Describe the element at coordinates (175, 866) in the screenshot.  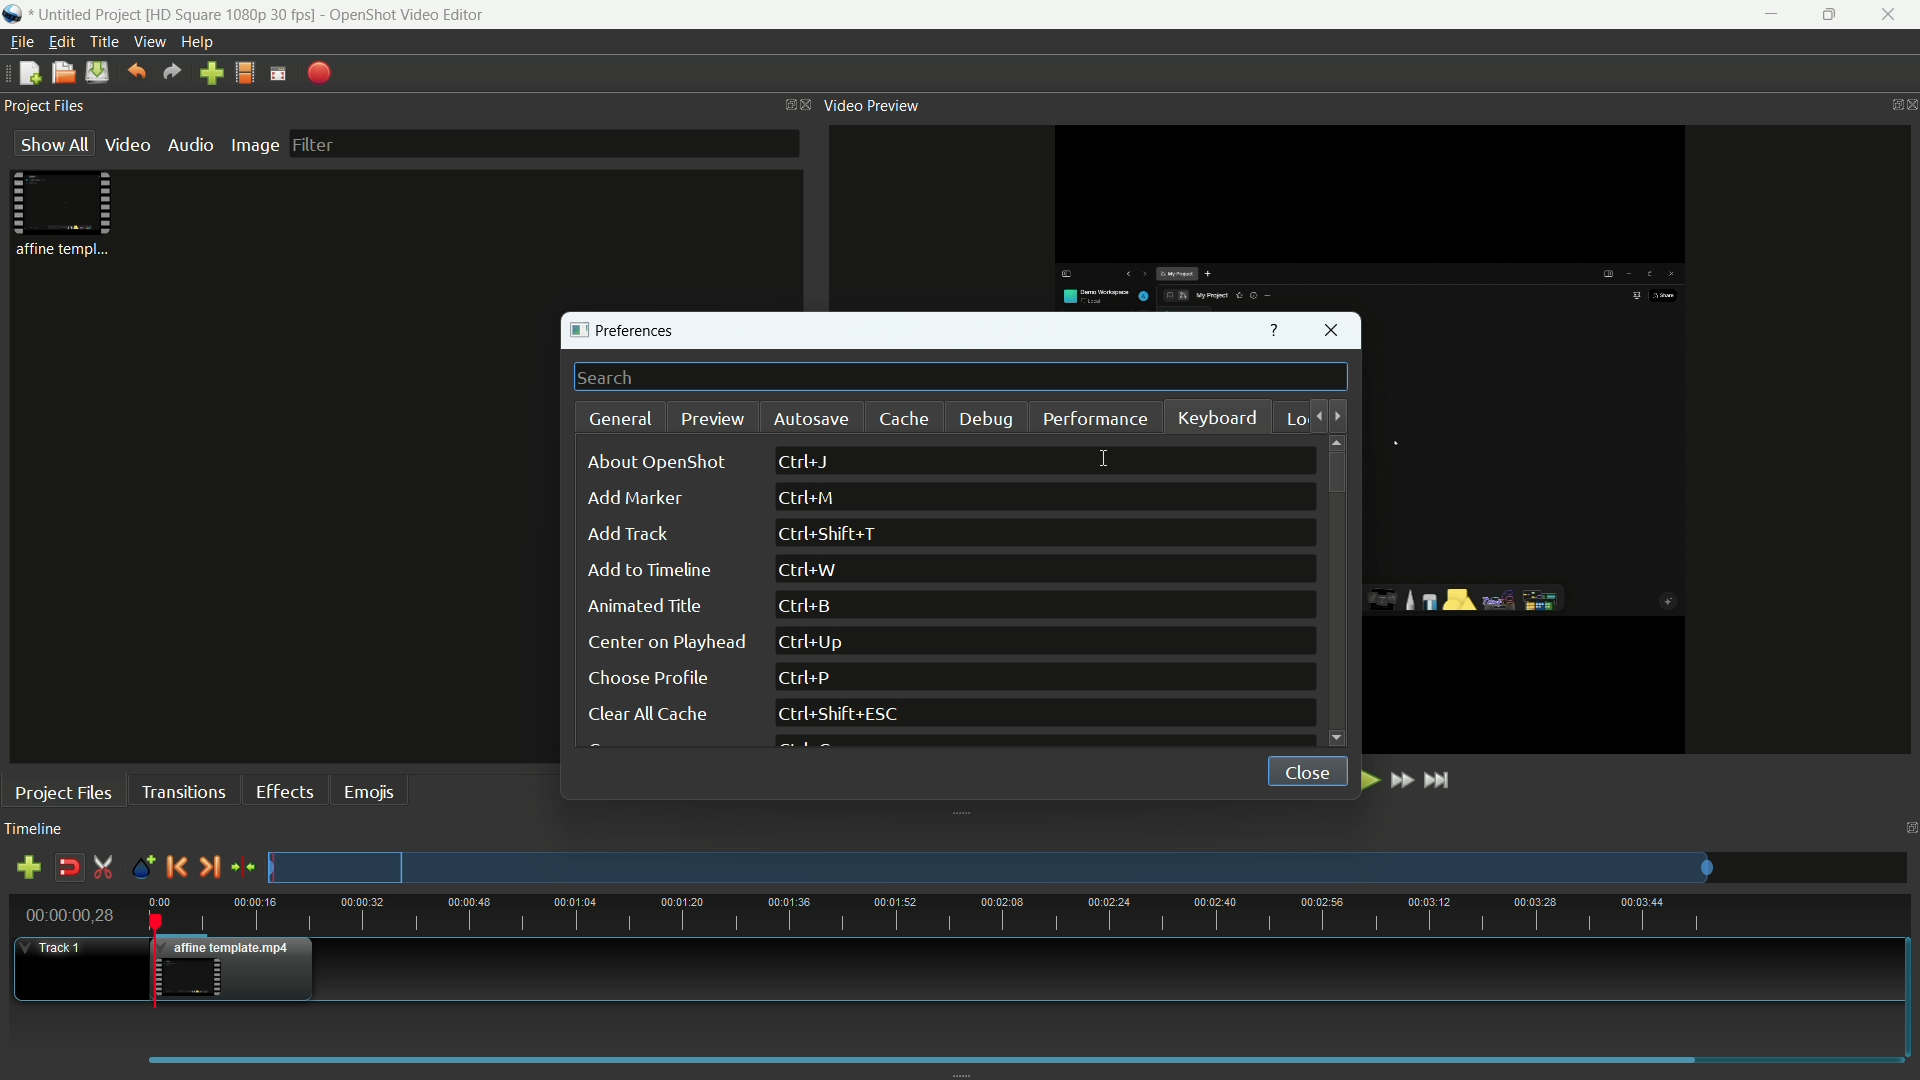
I see `previous marker` at that location.